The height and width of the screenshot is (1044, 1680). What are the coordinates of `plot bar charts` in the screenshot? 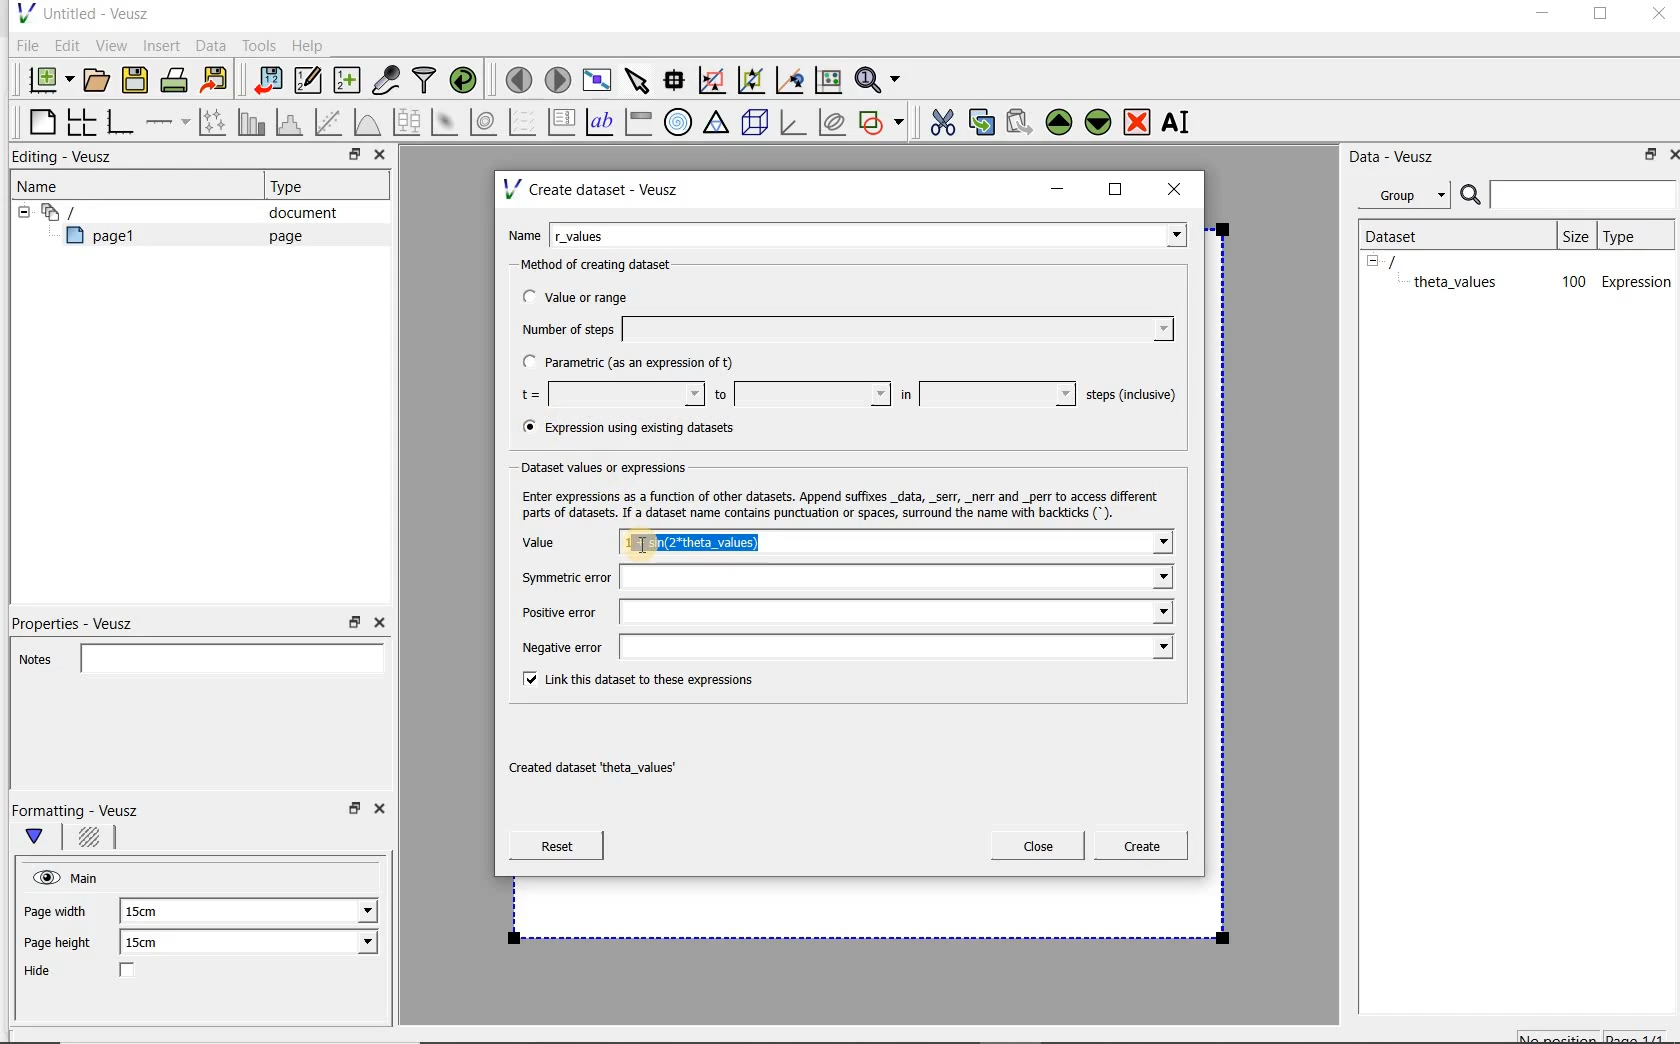 It's located at (252, 122).